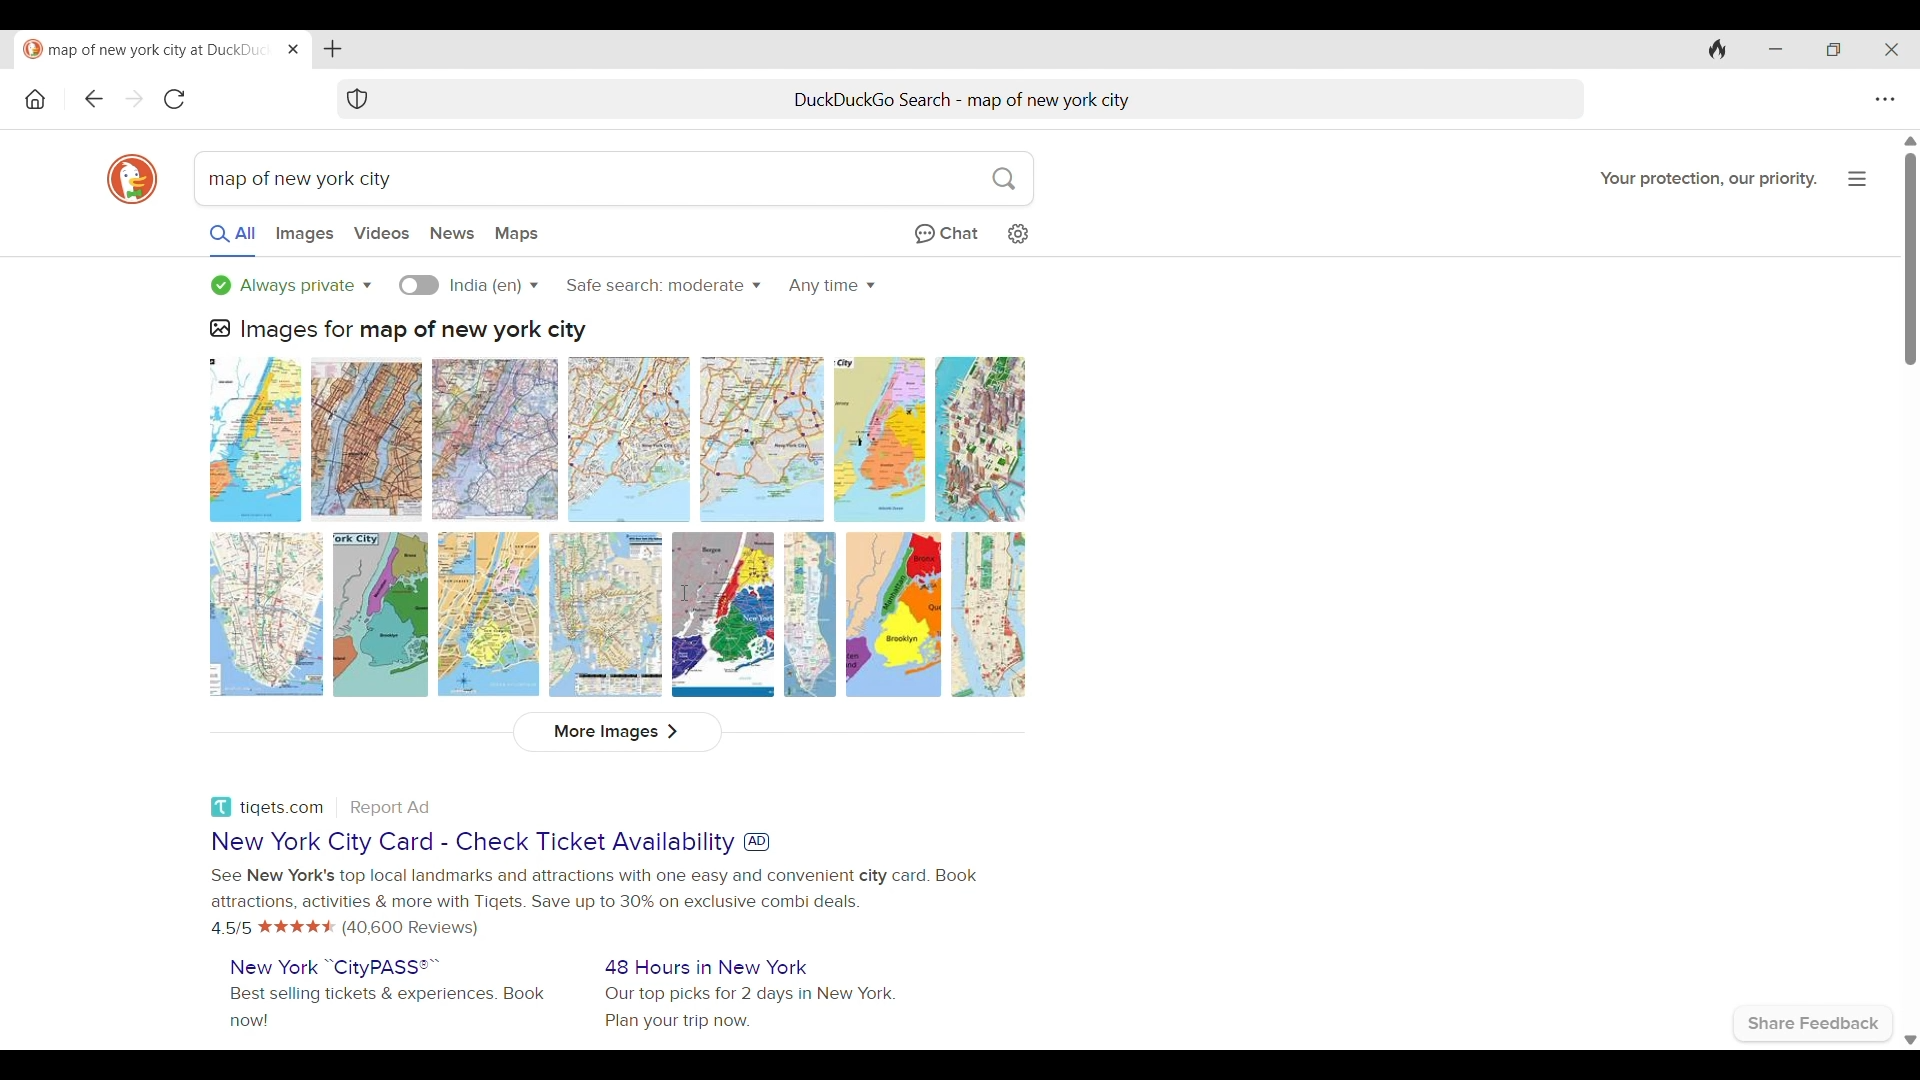 This screenshot has width=1920, height=1080. Describe the element at coordinates (221, 807) in the screenshot. I see `Site logo` at that location.